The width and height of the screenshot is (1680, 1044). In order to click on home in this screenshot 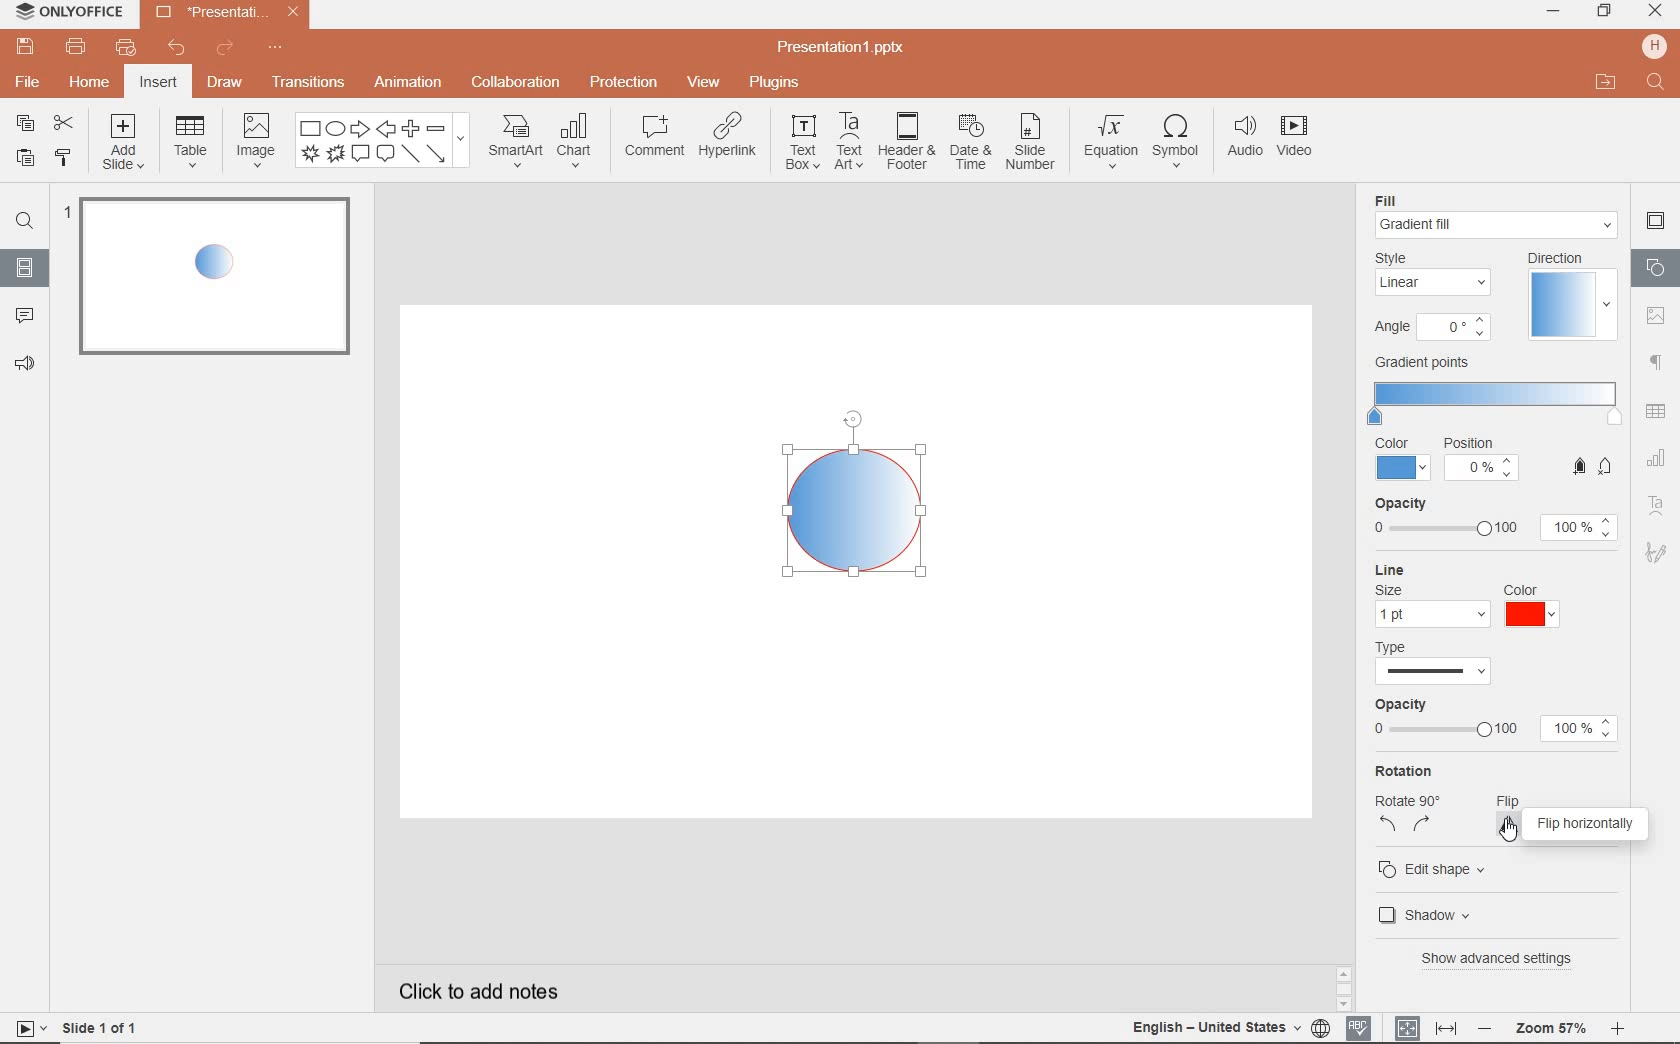, I will do `click(92, 83)`.